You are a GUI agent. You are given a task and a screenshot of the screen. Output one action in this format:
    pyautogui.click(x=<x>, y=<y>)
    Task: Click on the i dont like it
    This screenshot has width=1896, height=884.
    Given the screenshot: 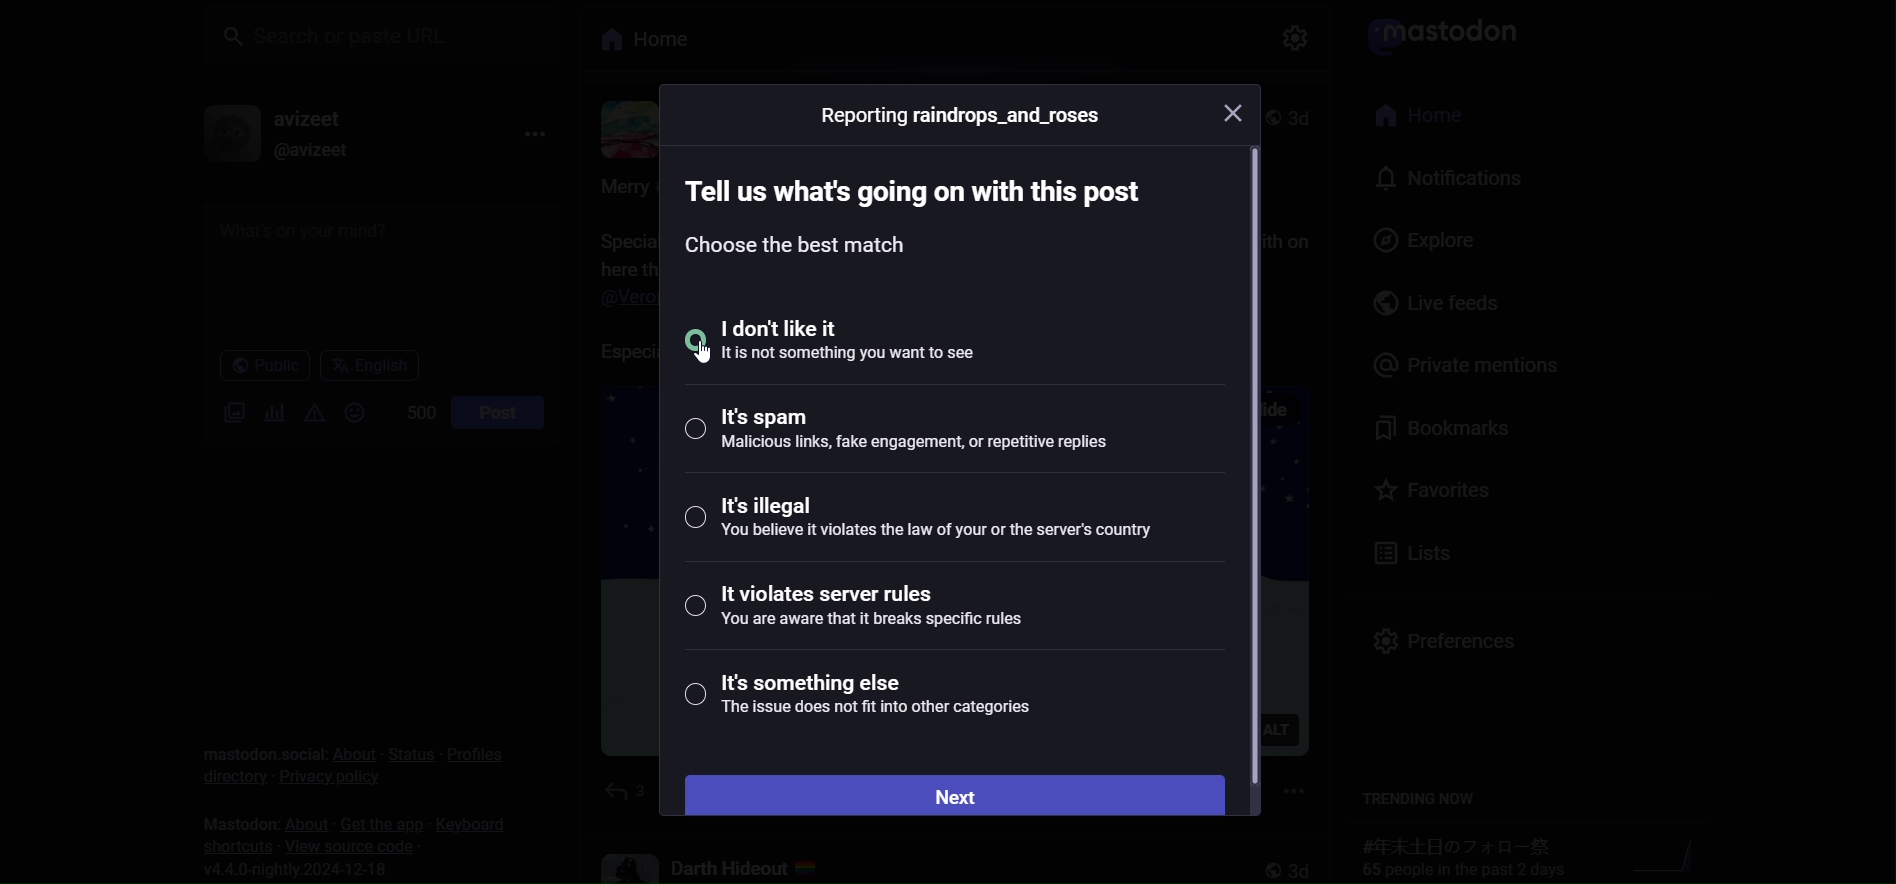 What is the action you would take?
    pyautogui.click(x=861, y=340)
    